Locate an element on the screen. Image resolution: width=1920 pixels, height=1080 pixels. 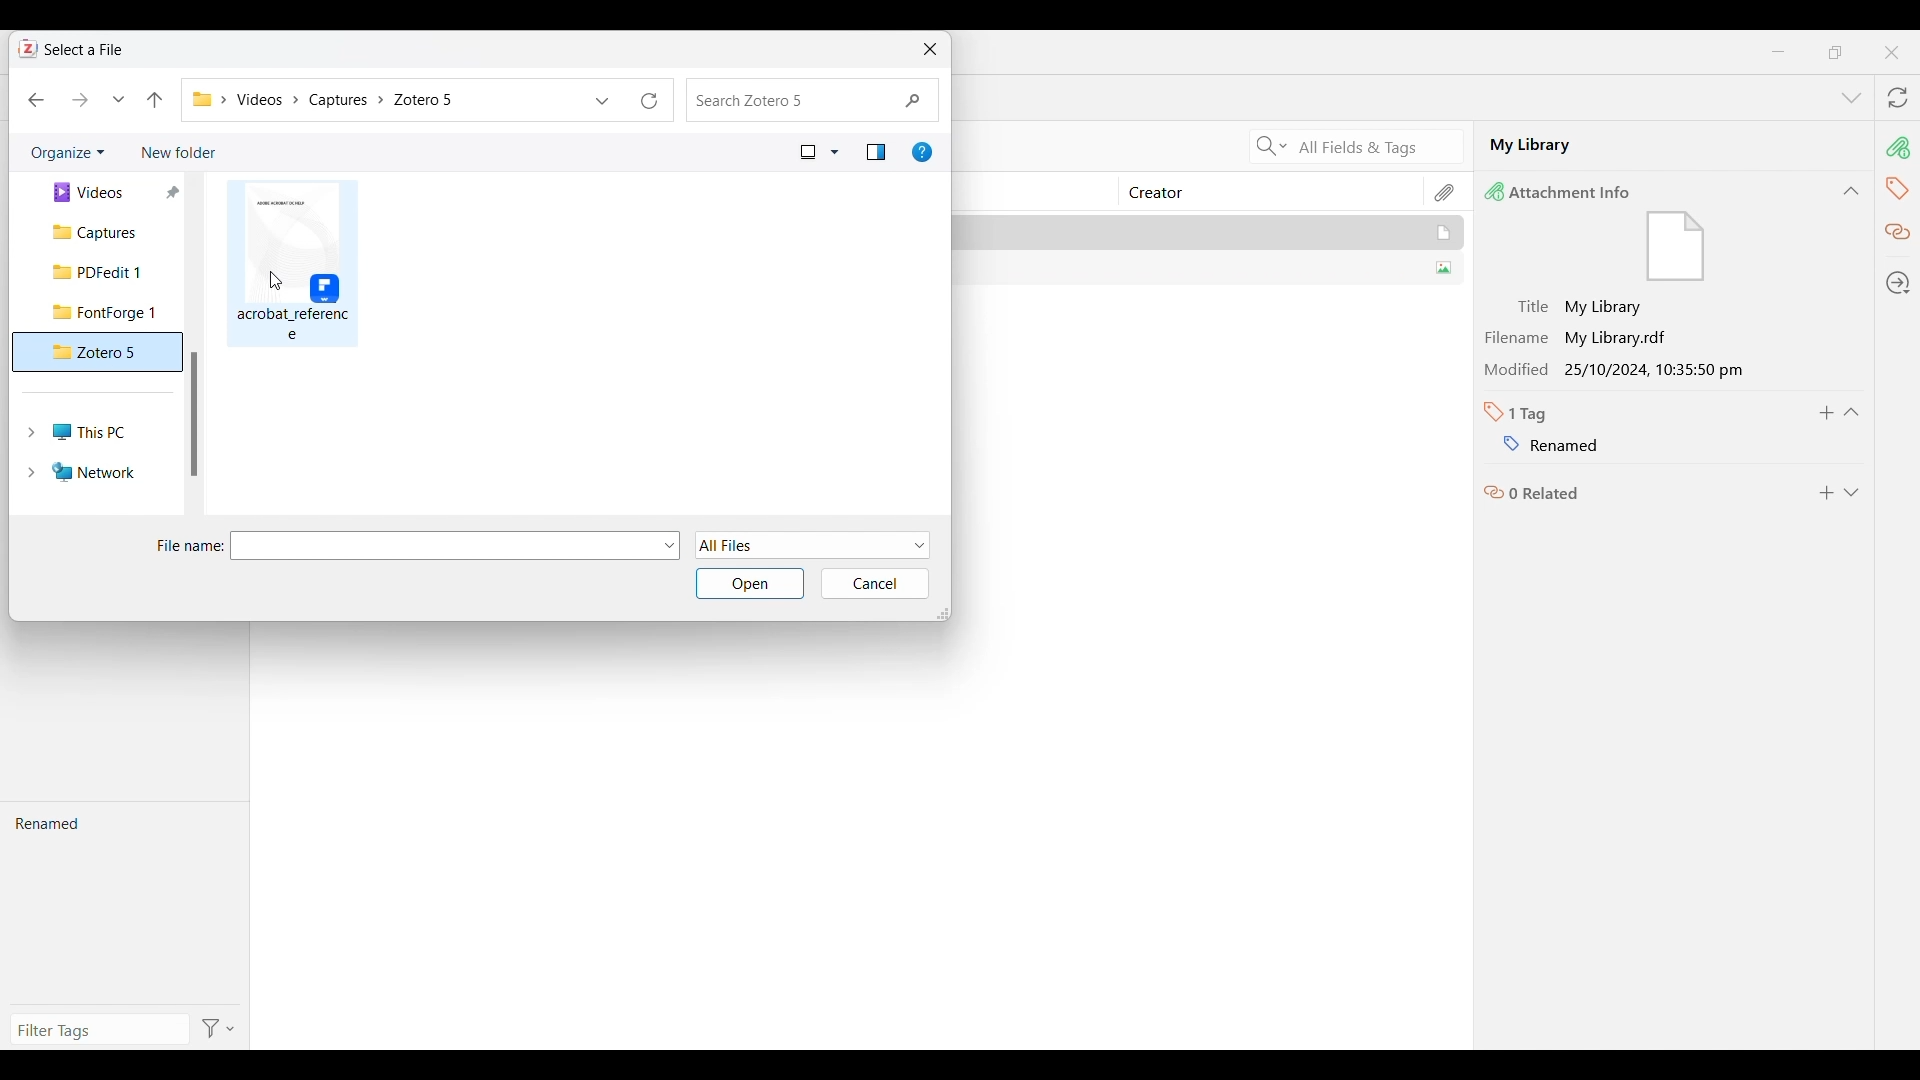
Zotero 5 folder is located at coordinates (97, 354).